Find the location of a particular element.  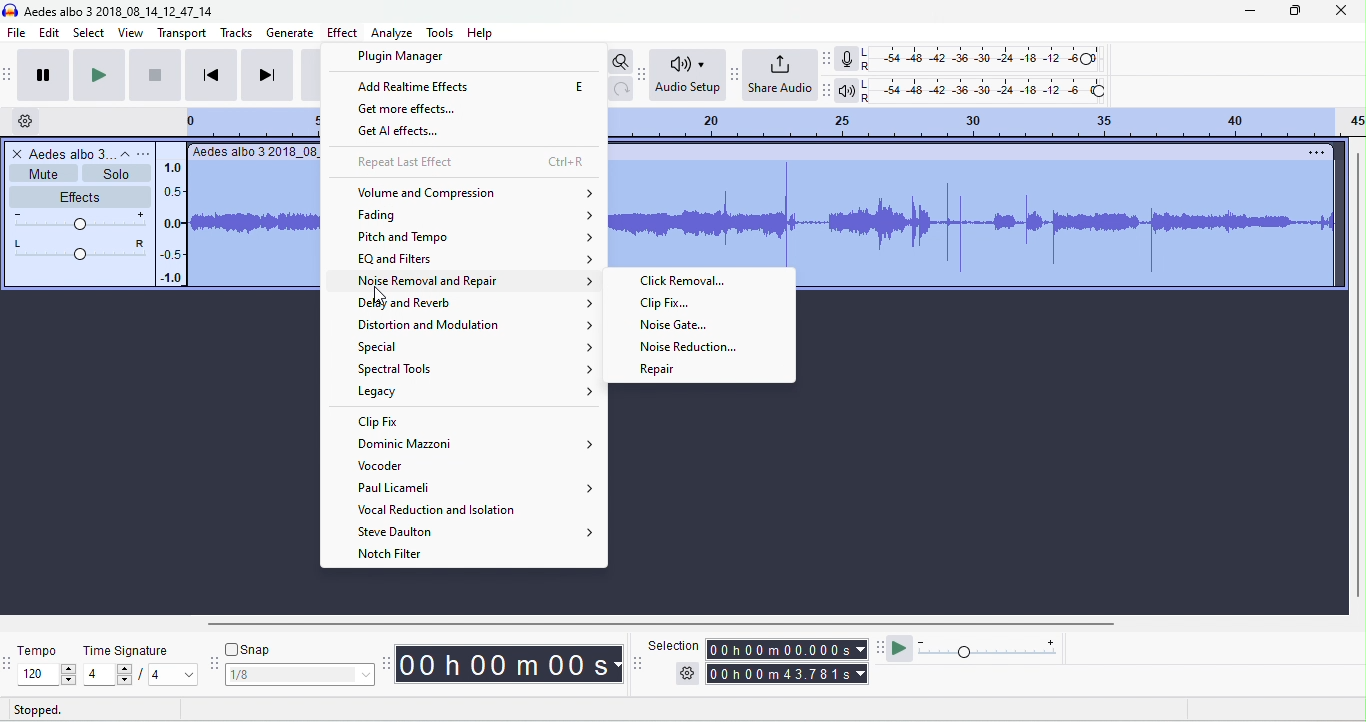

selection toolbar is located at coordinates (640, 665).